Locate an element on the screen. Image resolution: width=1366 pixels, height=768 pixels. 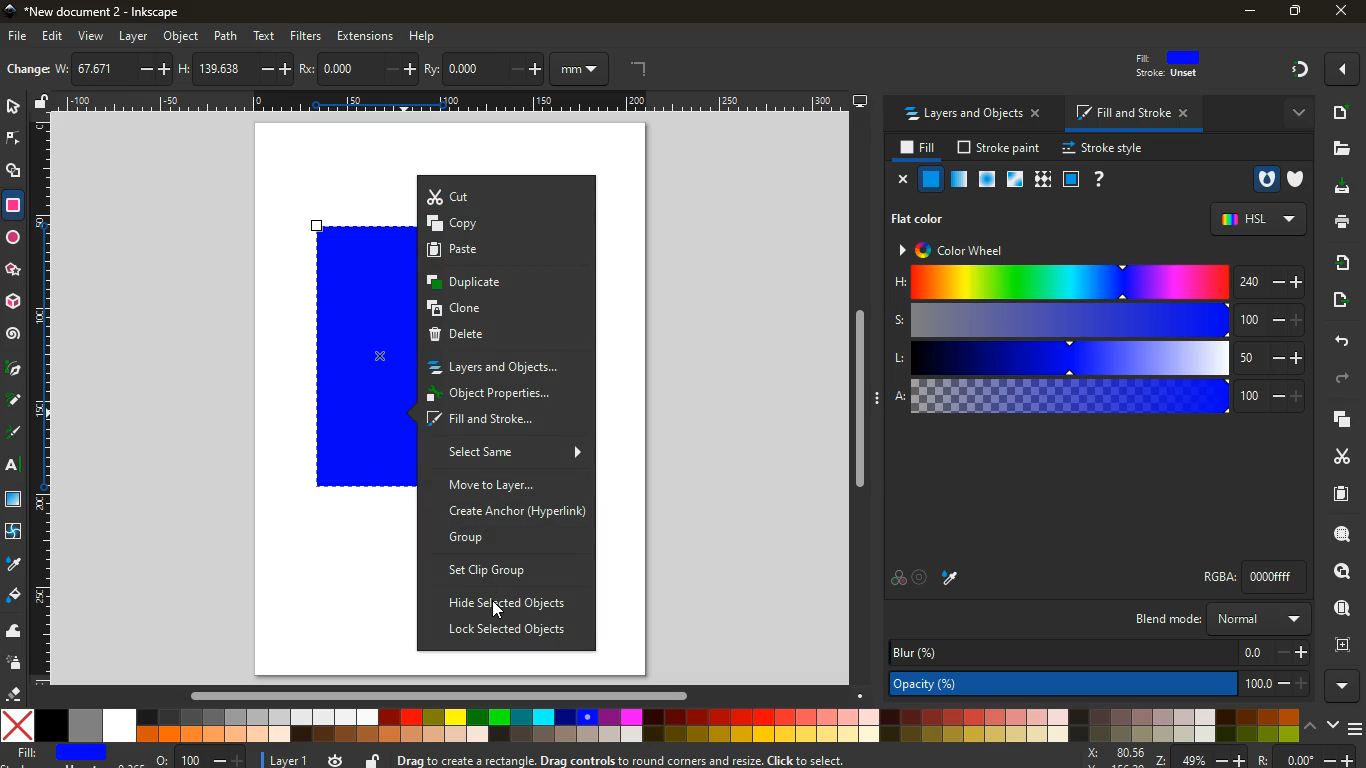
spiral is located at coordinates (14, 336).